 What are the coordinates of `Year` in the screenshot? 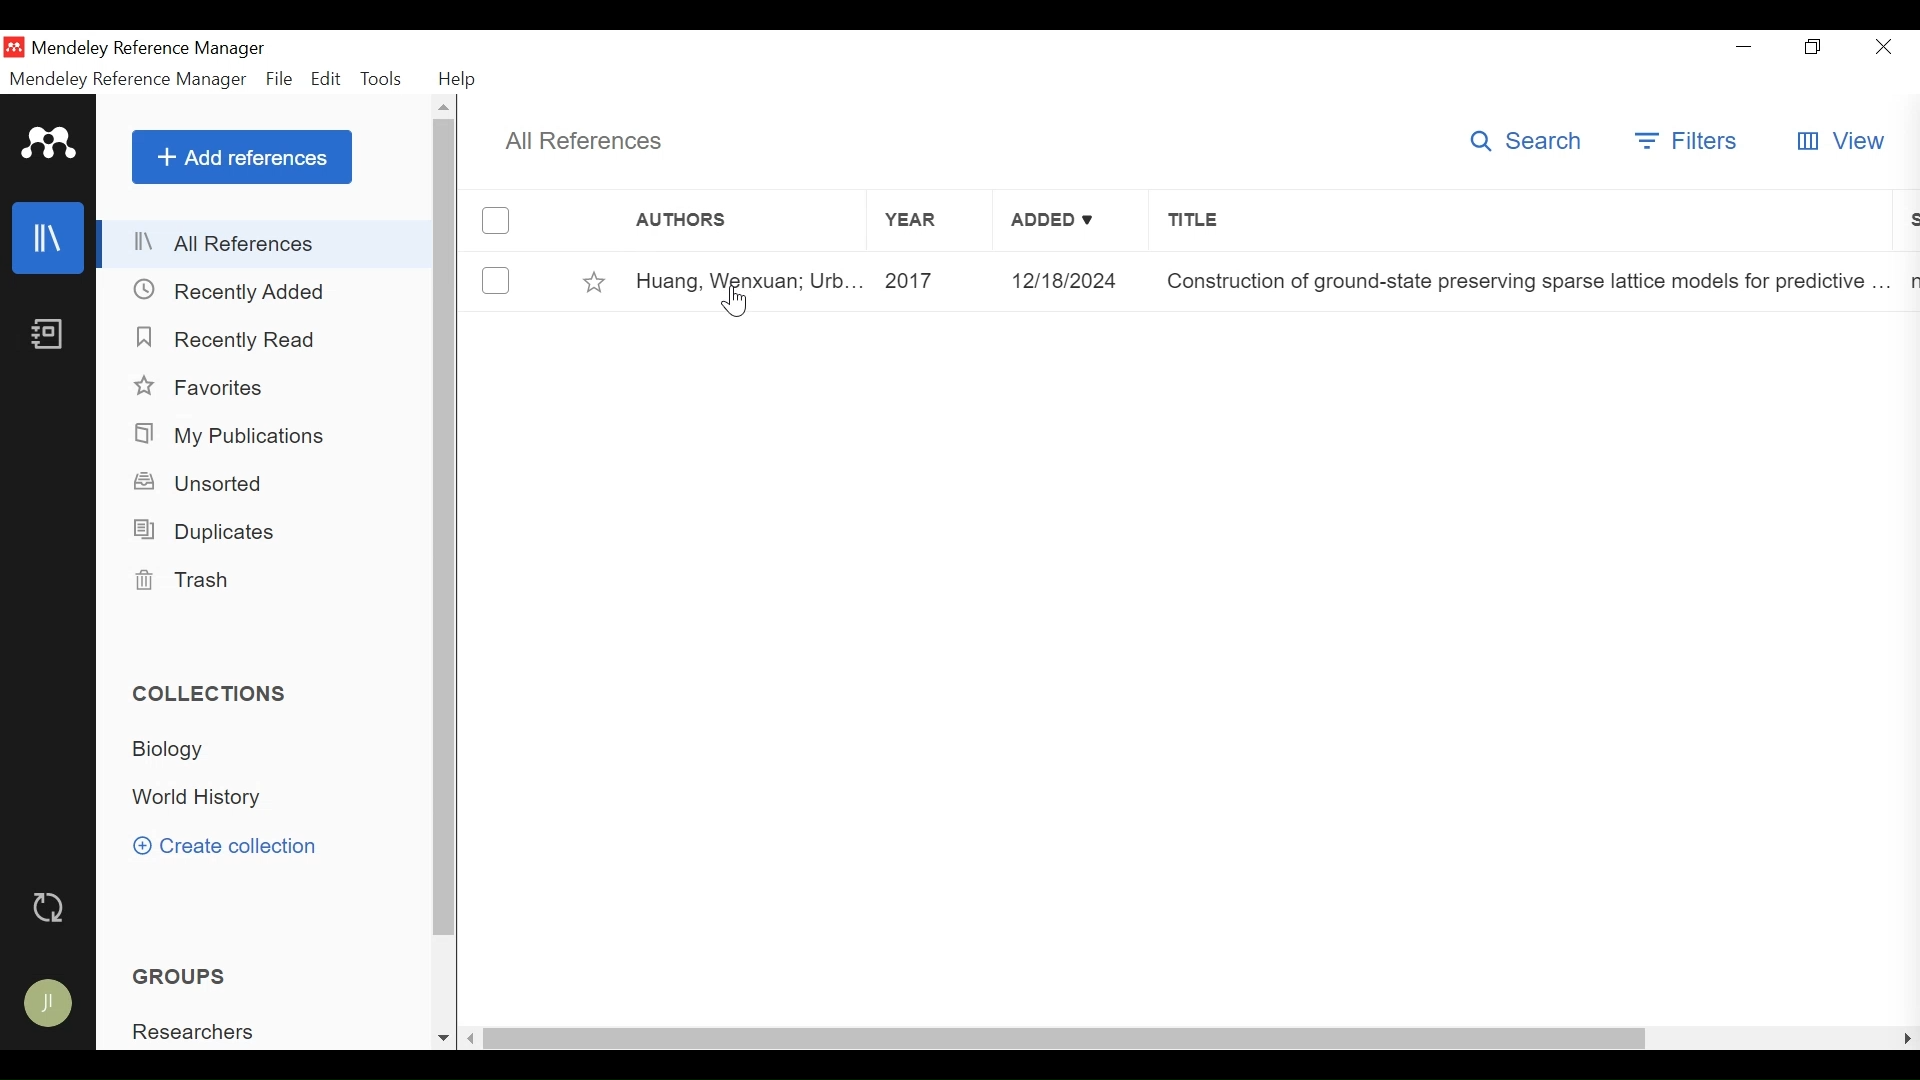 It's located at (932, 221).